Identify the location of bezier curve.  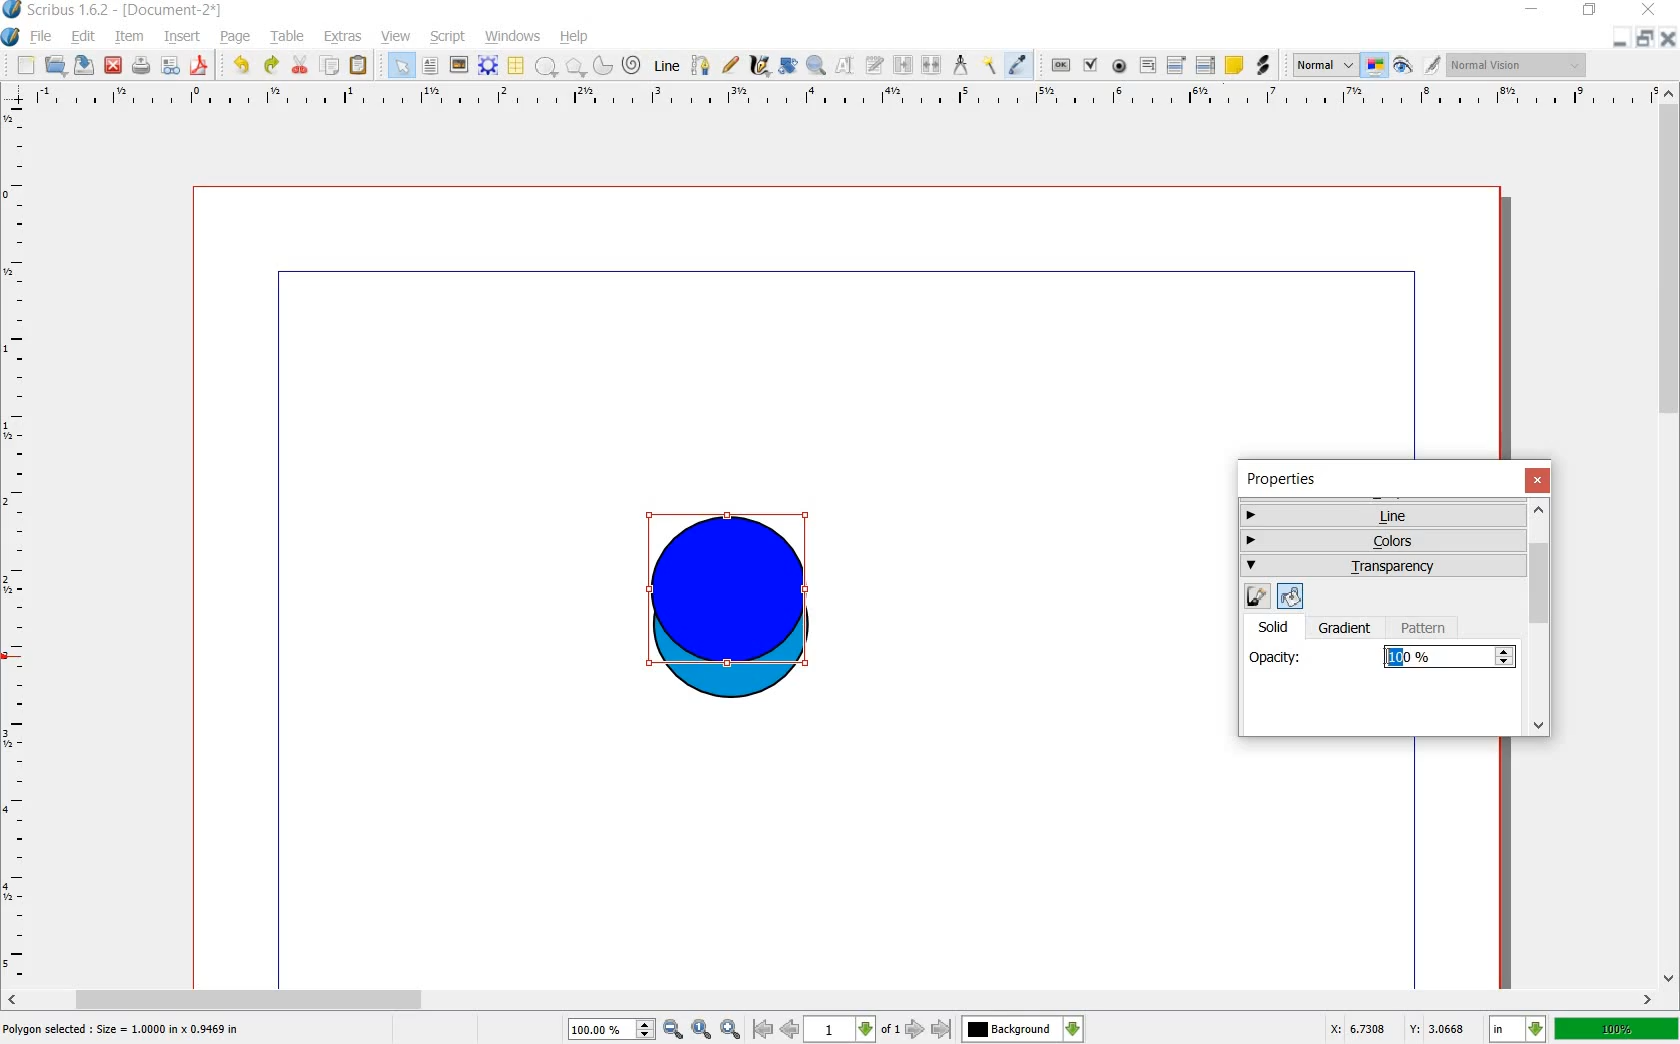
(701, 66).